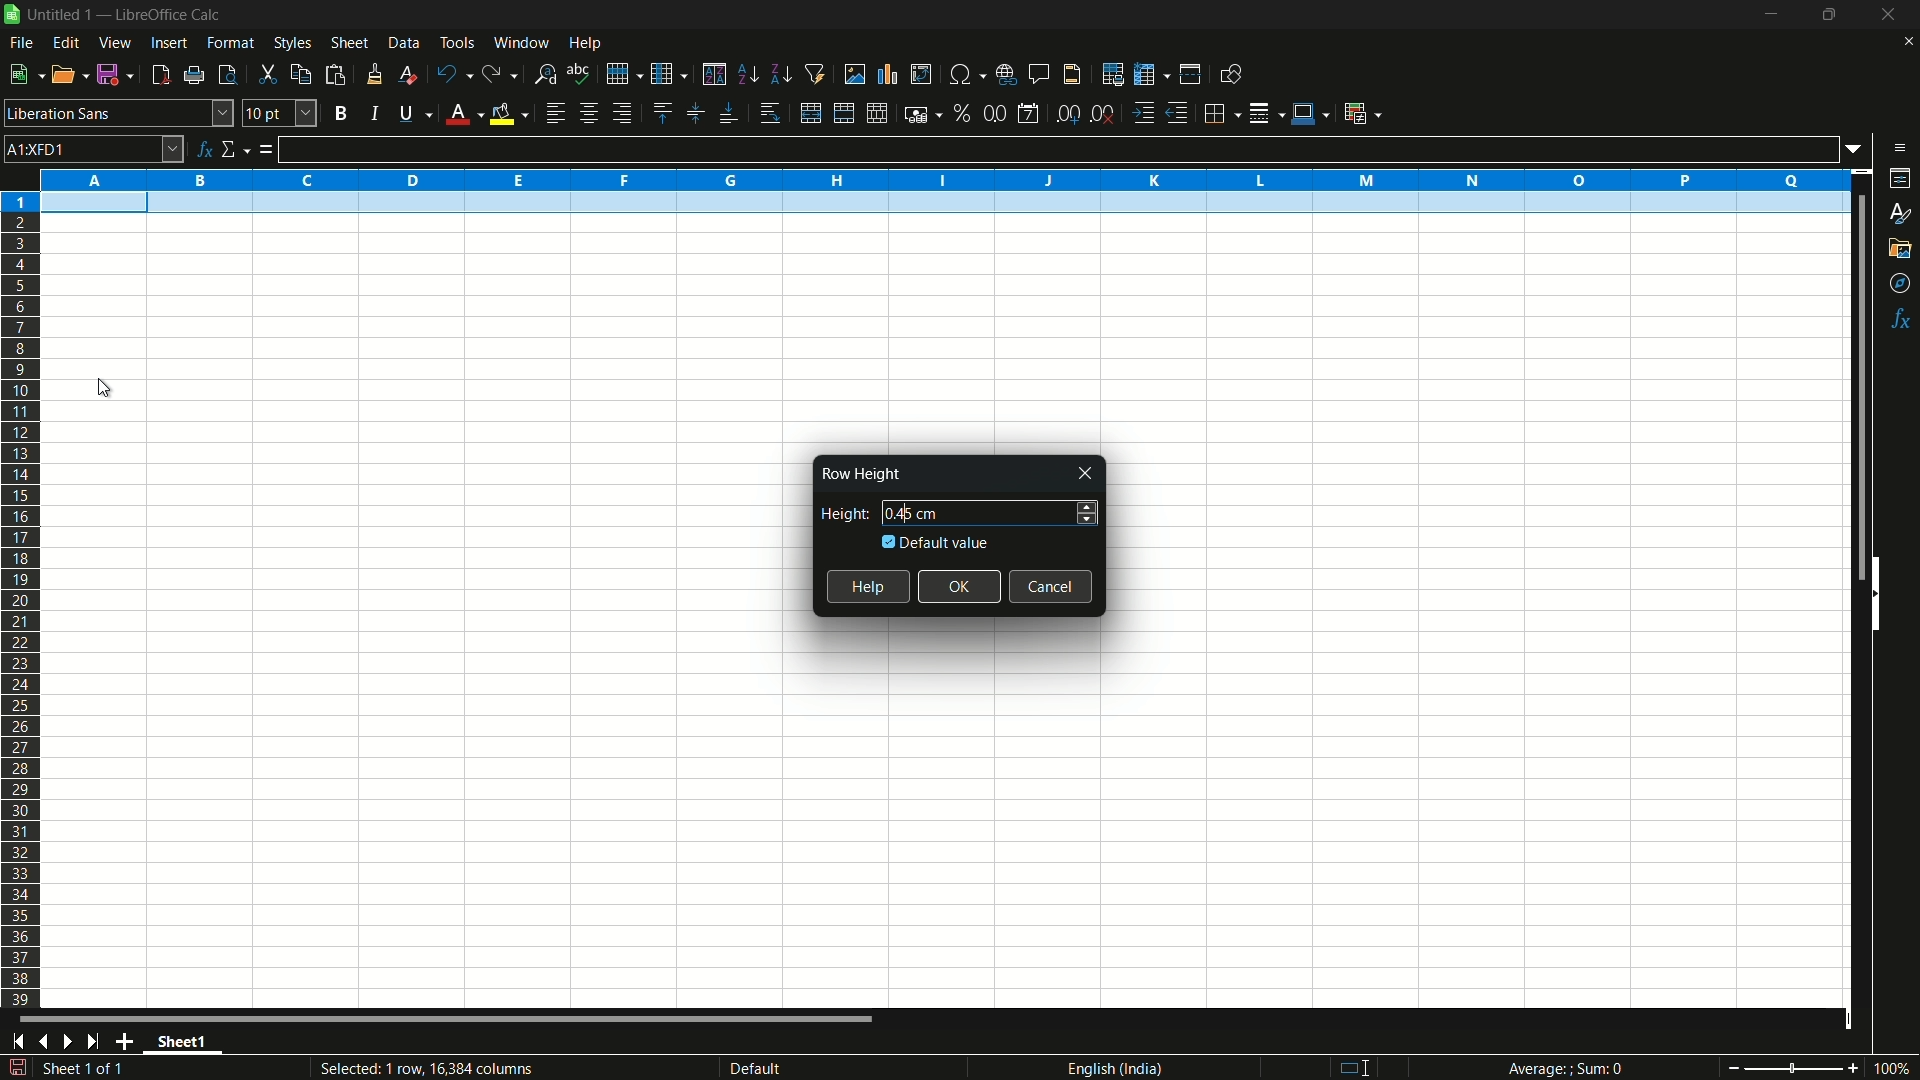  Describe the element at coordinates (99, 1042) in the screenshot. I see `scroll to last sheet` at that location.